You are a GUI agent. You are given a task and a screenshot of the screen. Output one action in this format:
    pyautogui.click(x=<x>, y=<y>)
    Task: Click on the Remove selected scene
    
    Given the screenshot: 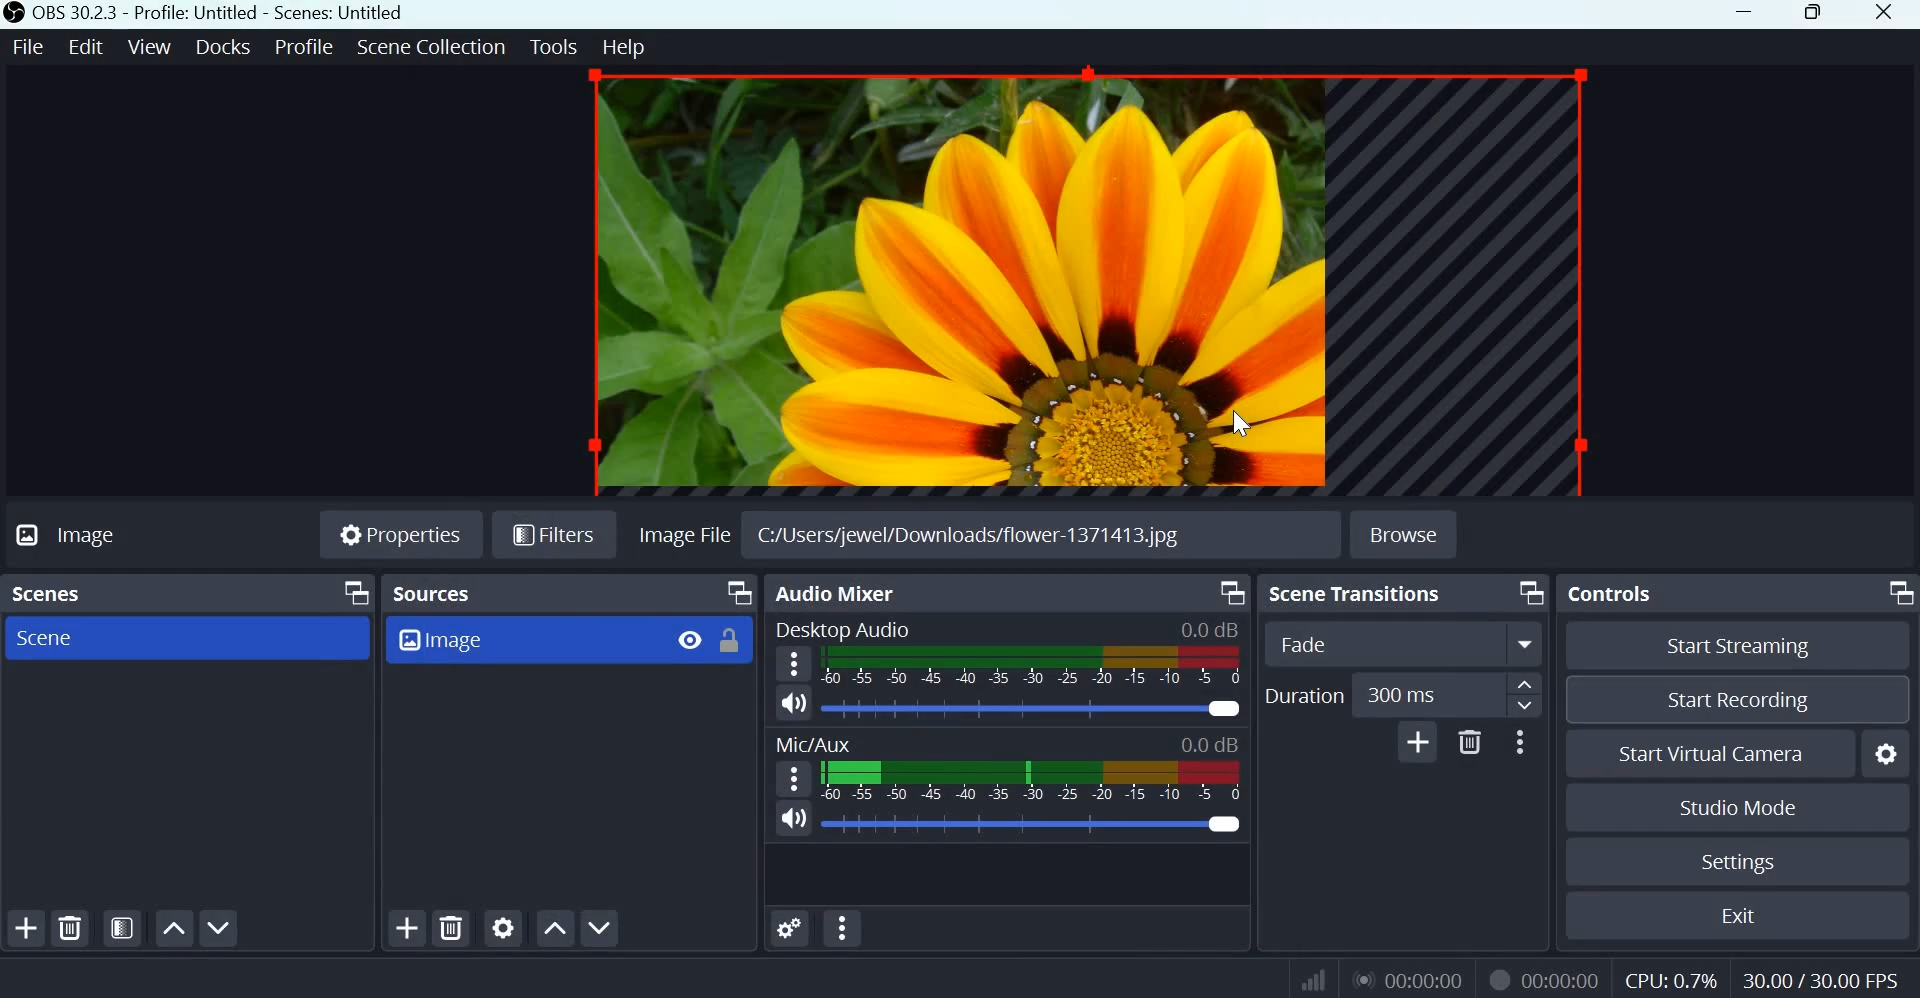 What is the action you would take?
    pyautogui.click(x=73, y=927)
    